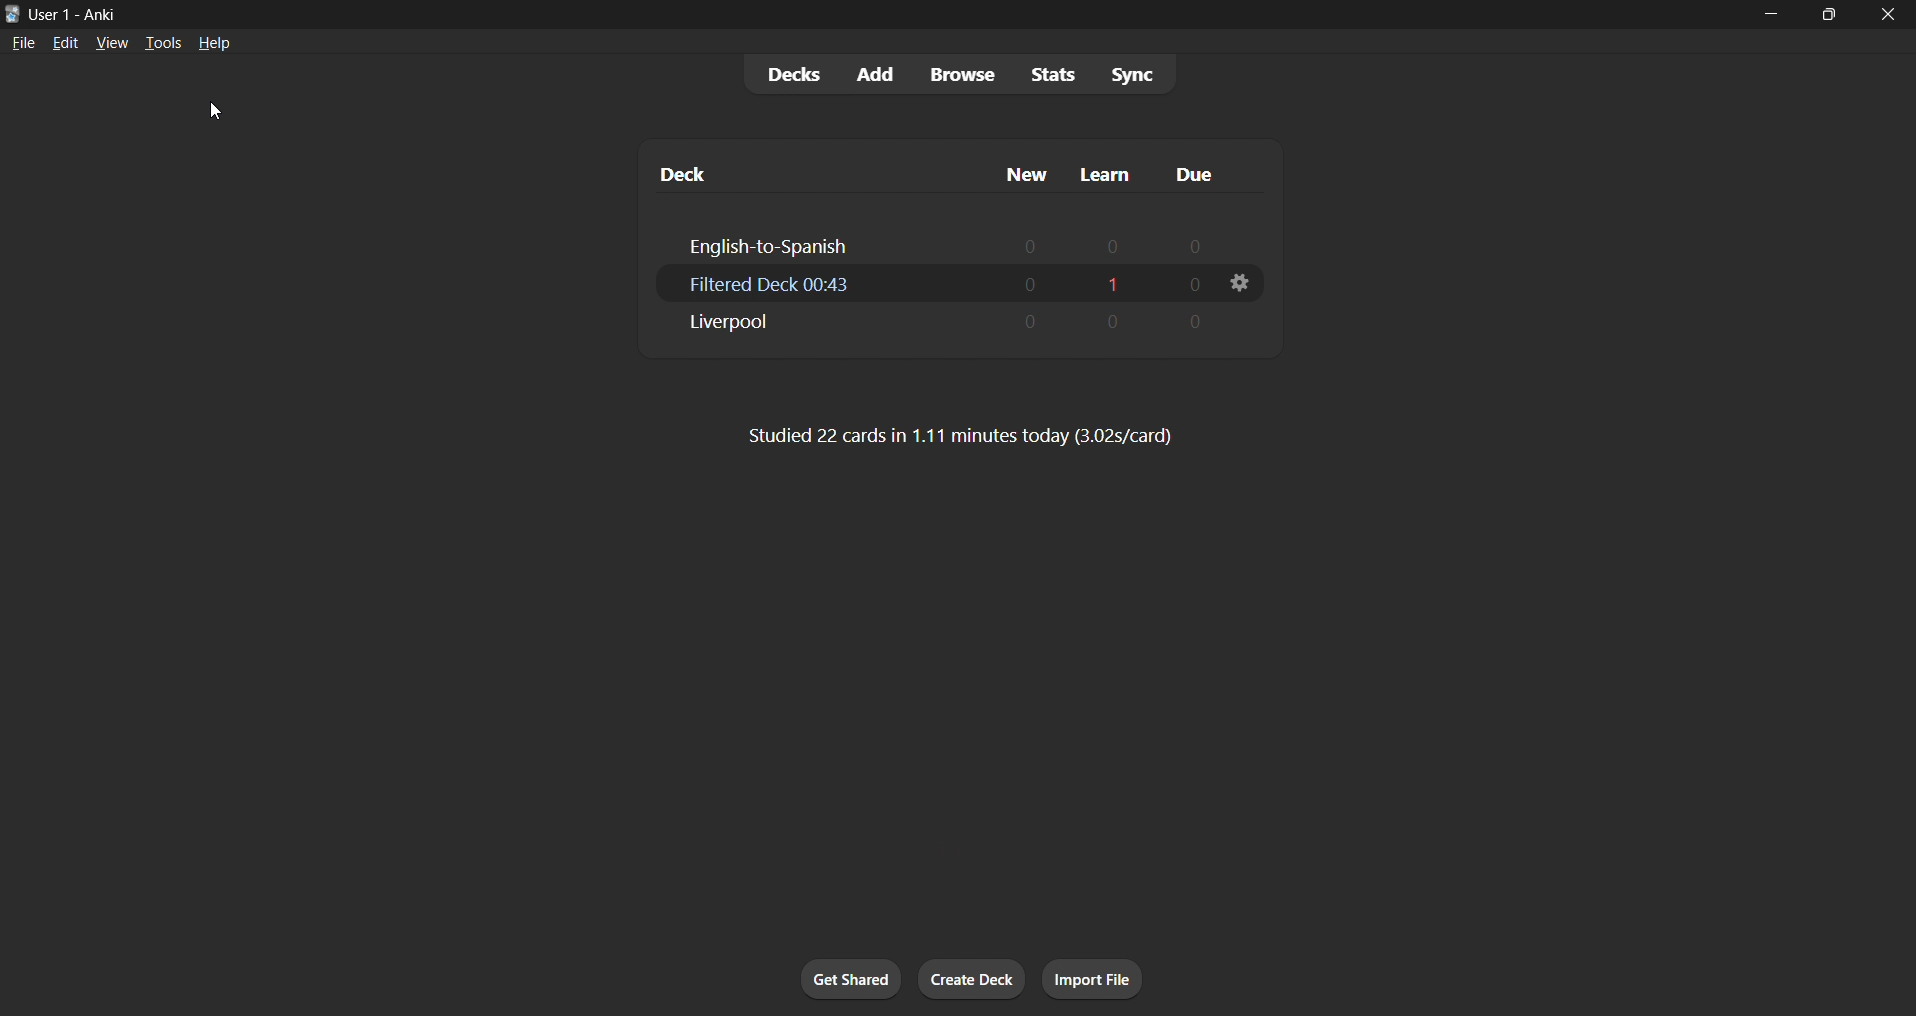 The image size is (1916, 1016). I want to click on edit, so click(65, 41).